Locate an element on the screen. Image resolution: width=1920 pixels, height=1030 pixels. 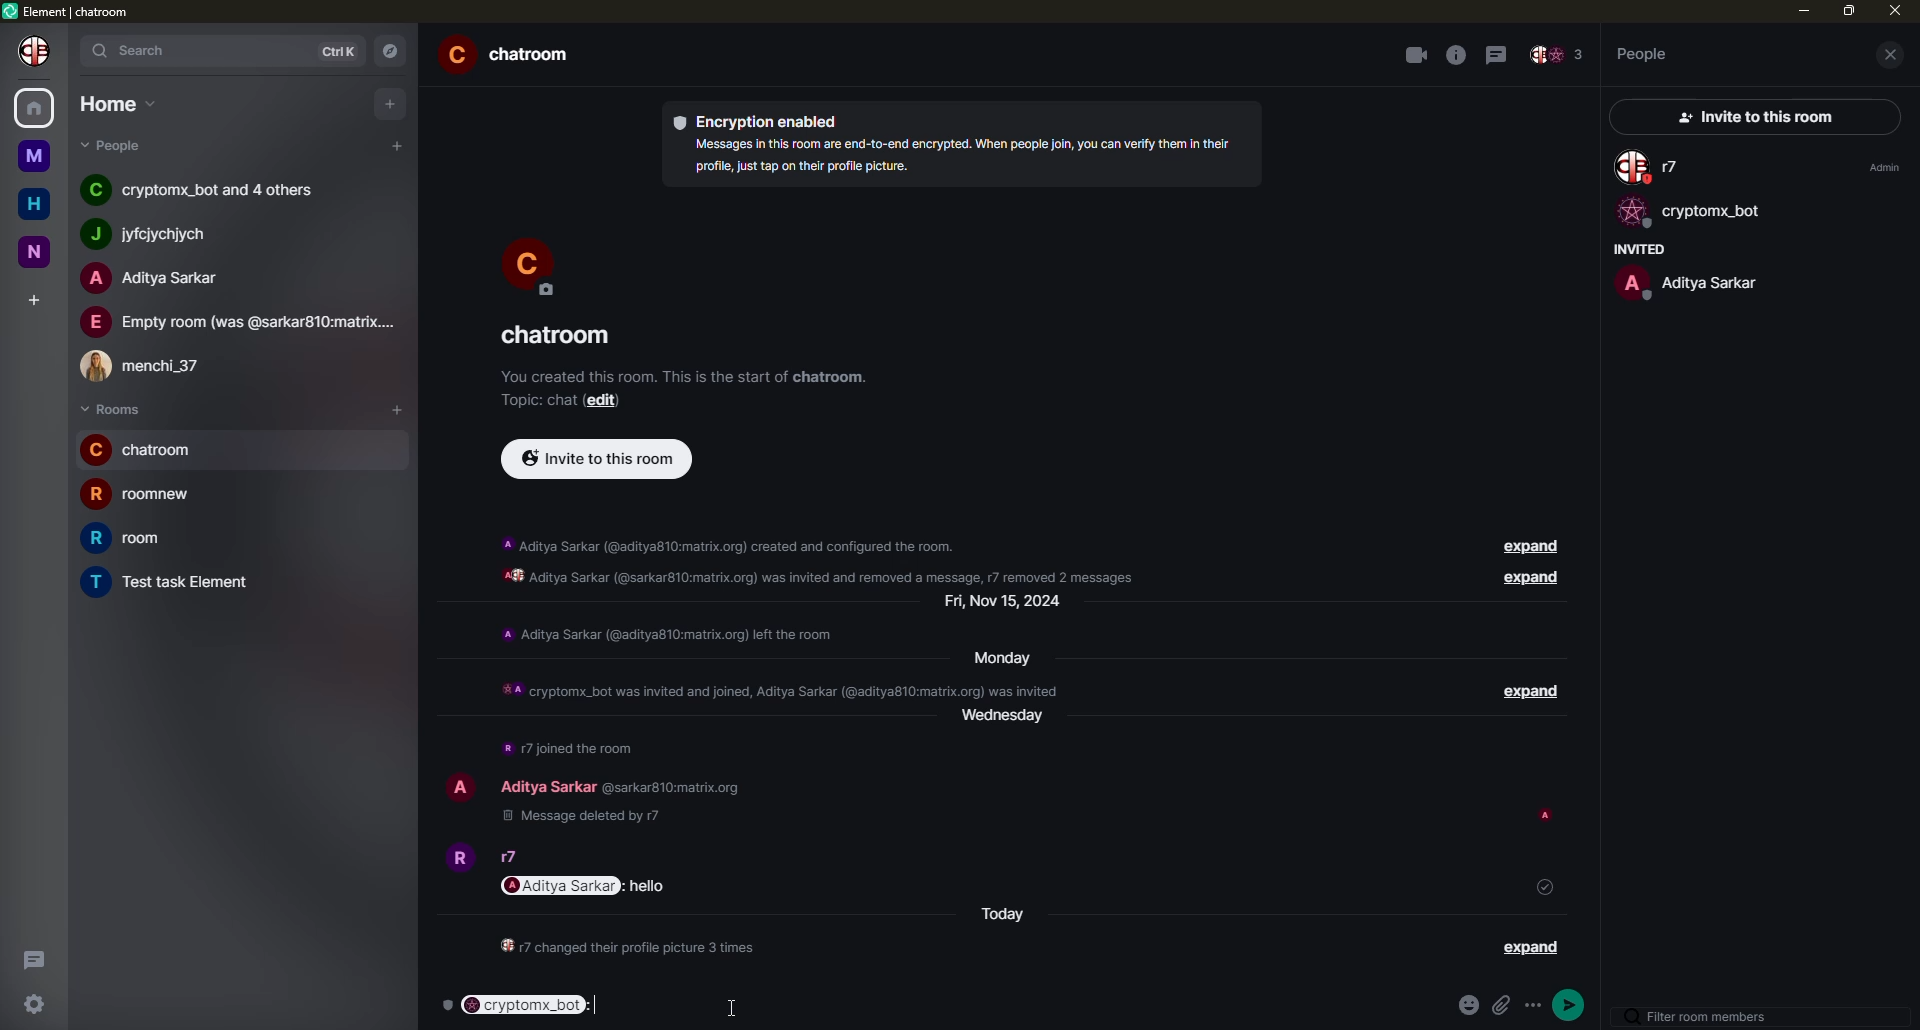
profile is located at coordinates (38, 50).